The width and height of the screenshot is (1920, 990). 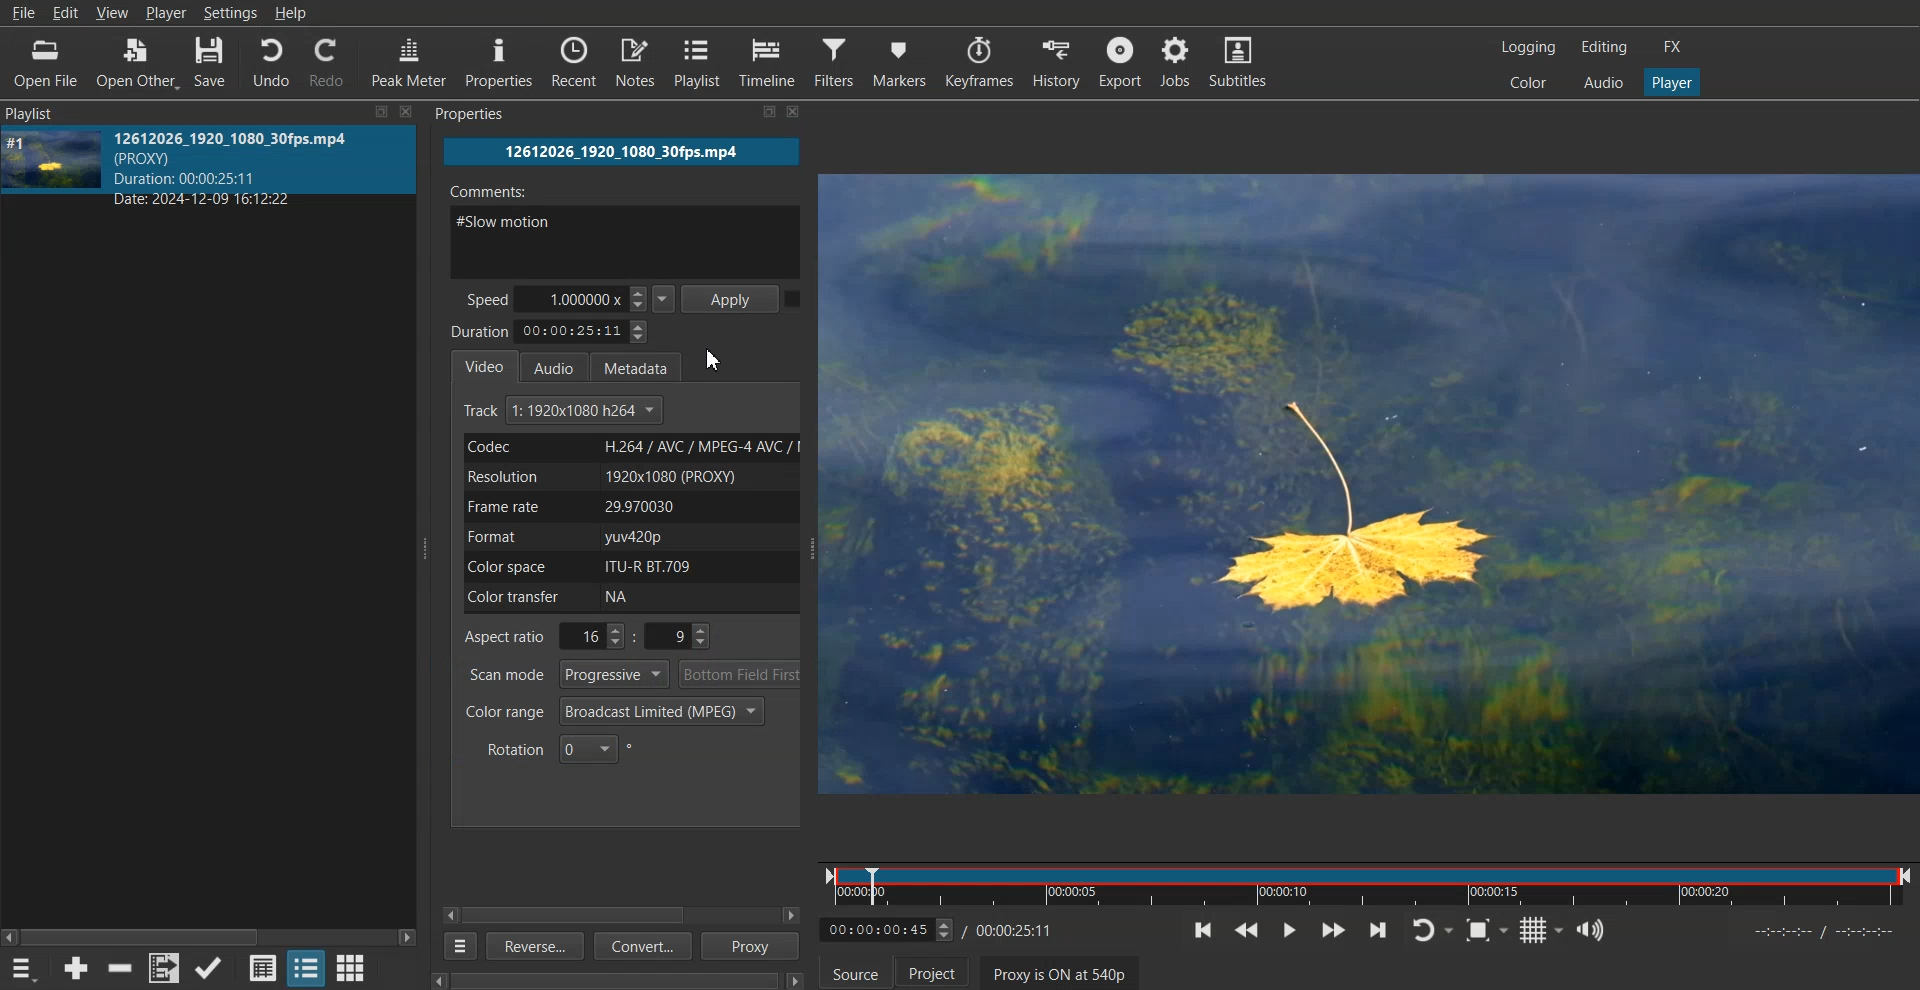 What do you see at coordinates (1288, 929) in the screenshot?
I see `Play` at bounding box center [1288, 929].